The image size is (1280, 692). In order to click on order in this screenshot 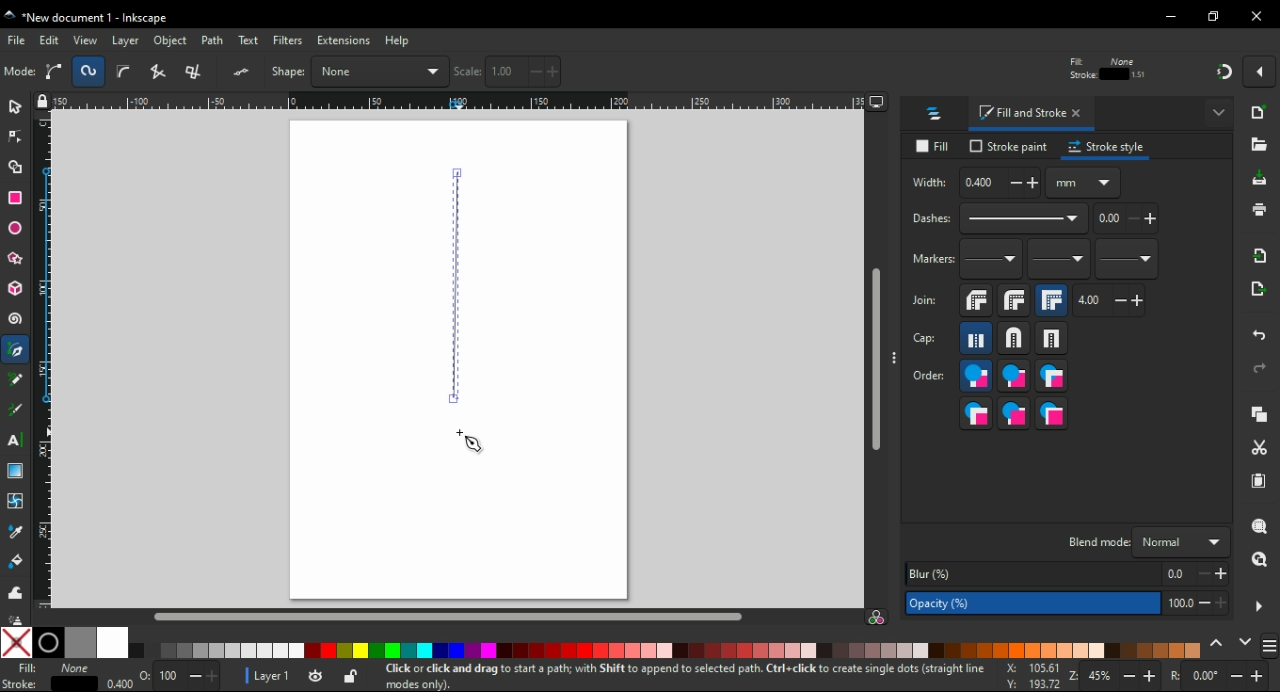, I will do `click(929, 374)`.